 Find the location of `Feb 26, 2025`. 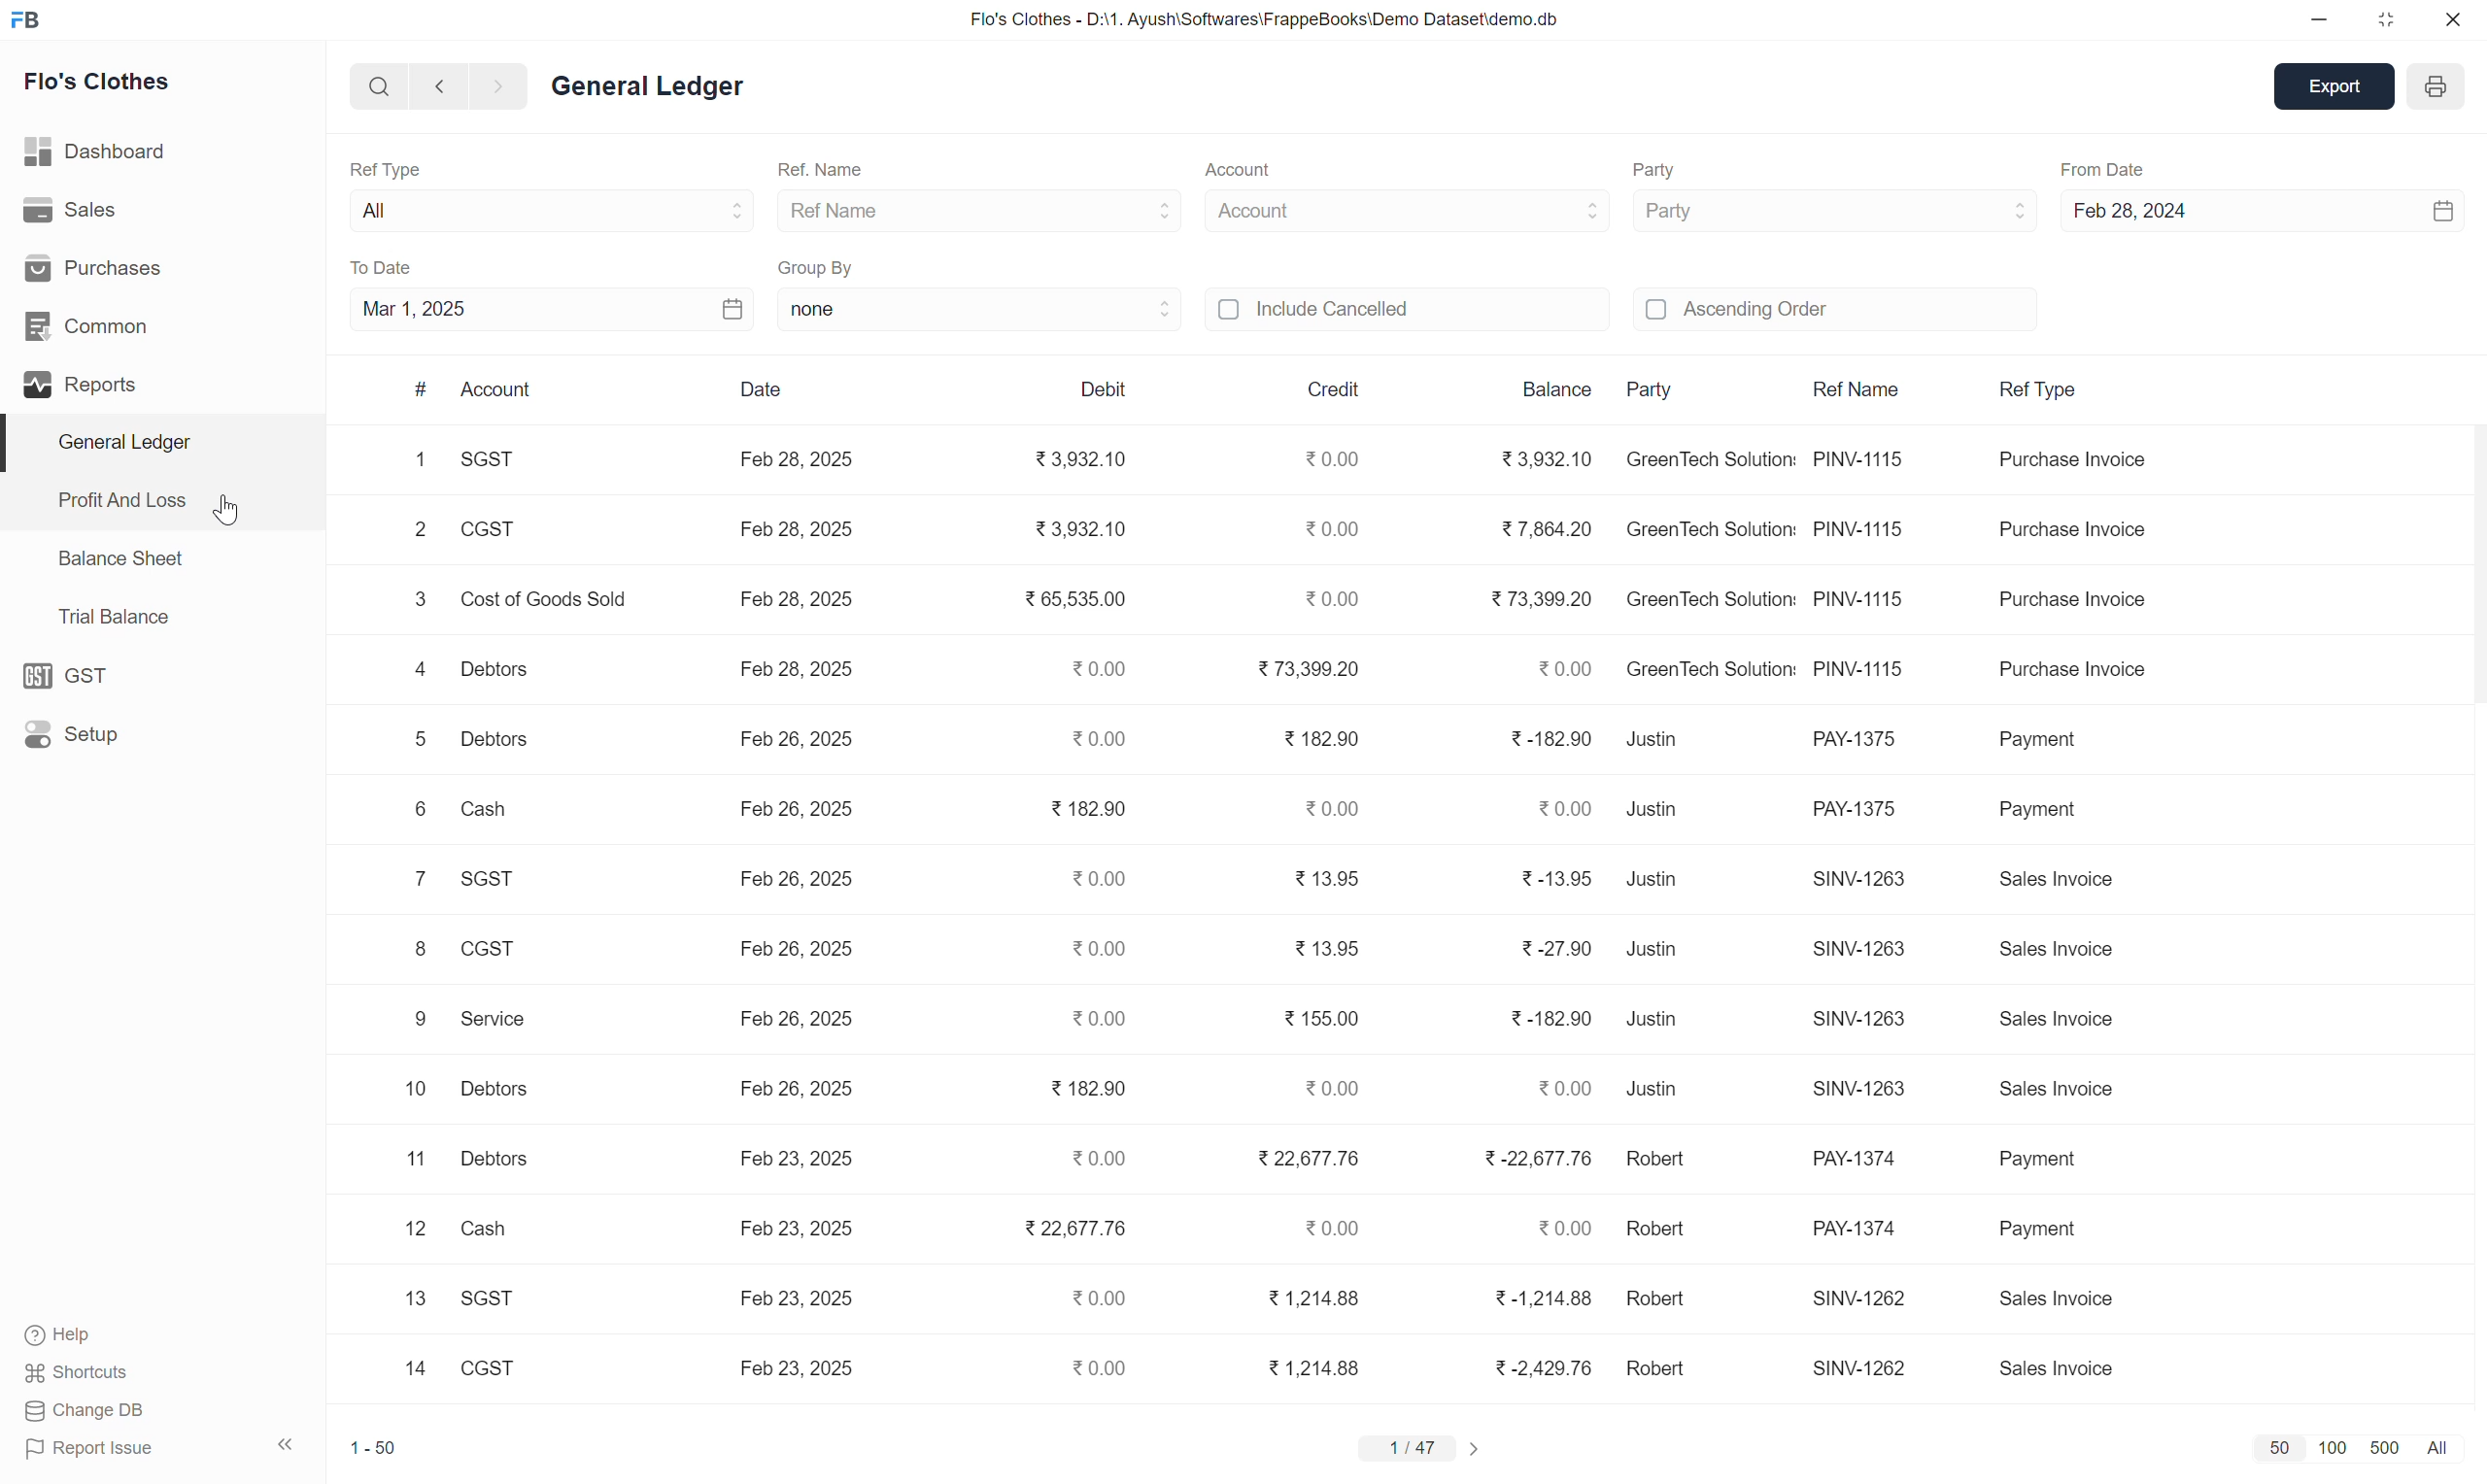

Feb 26, 2025 is located at coordinates (776, 740).